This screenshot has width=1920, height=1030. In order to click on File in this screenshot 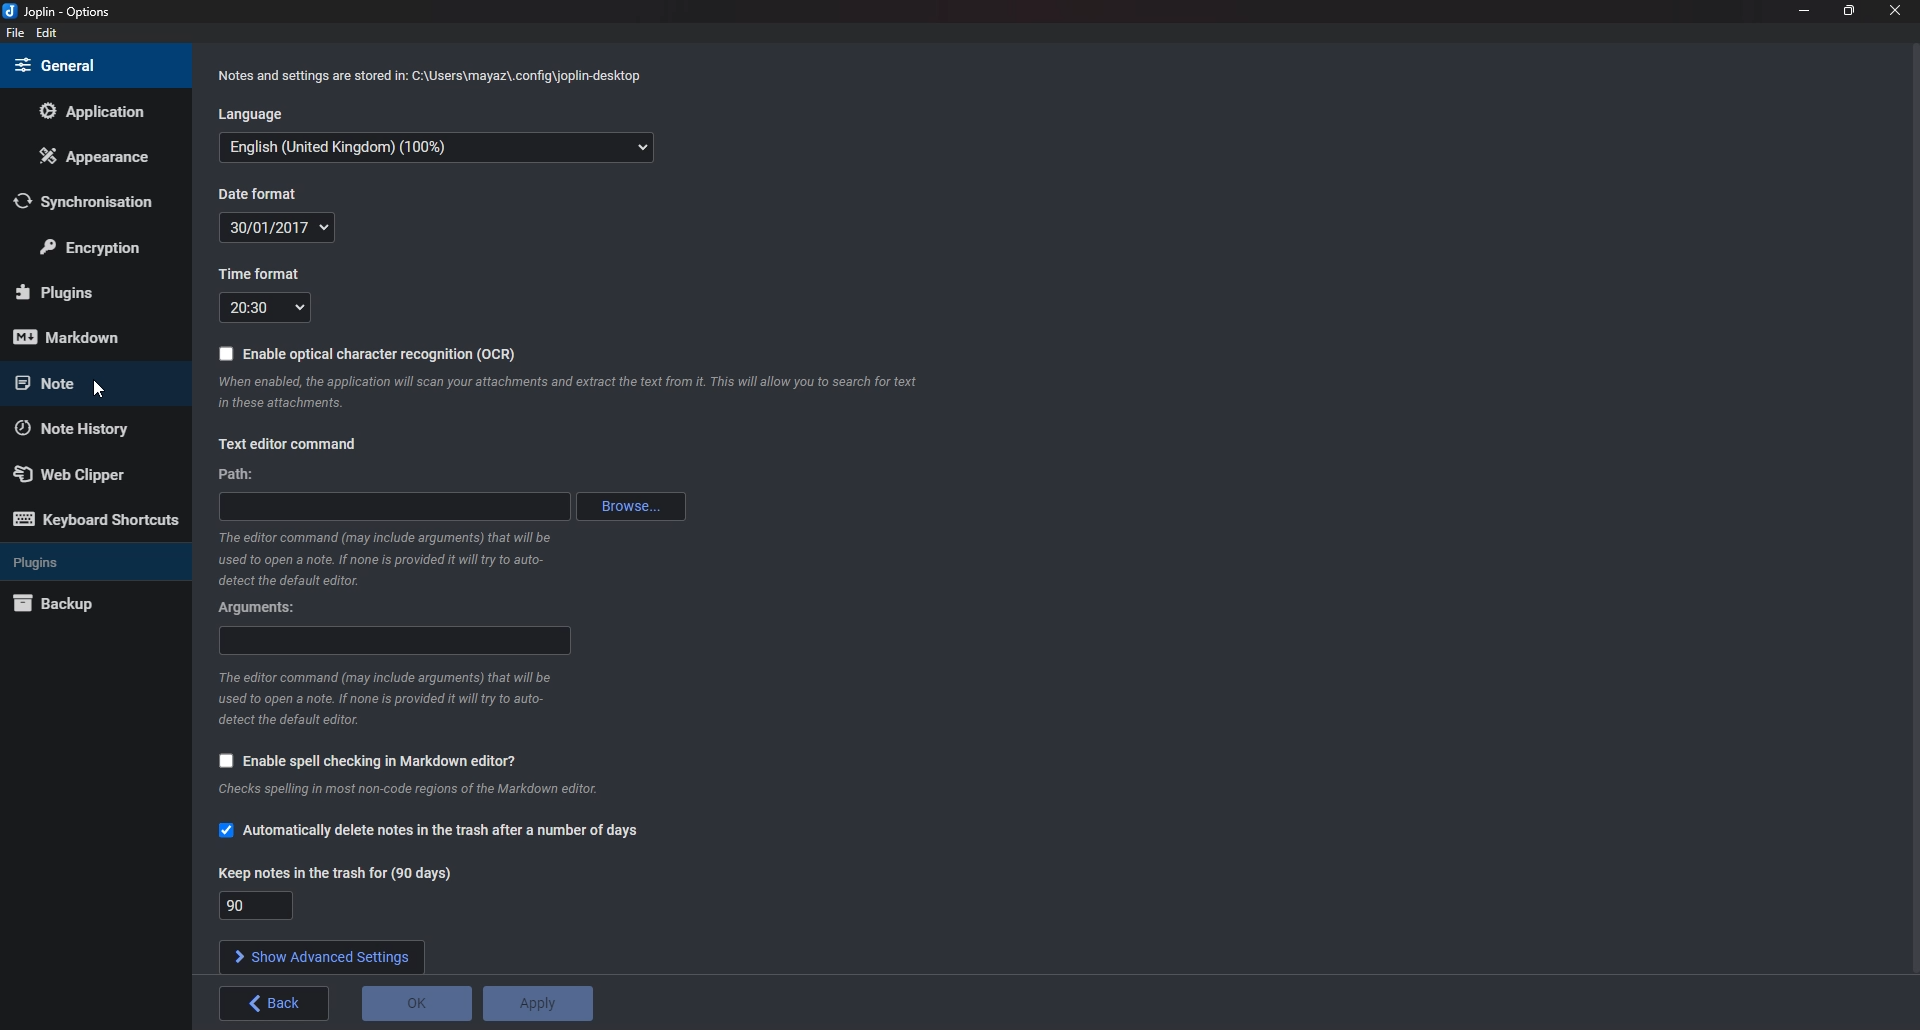, I will do `click(15, 34)`.